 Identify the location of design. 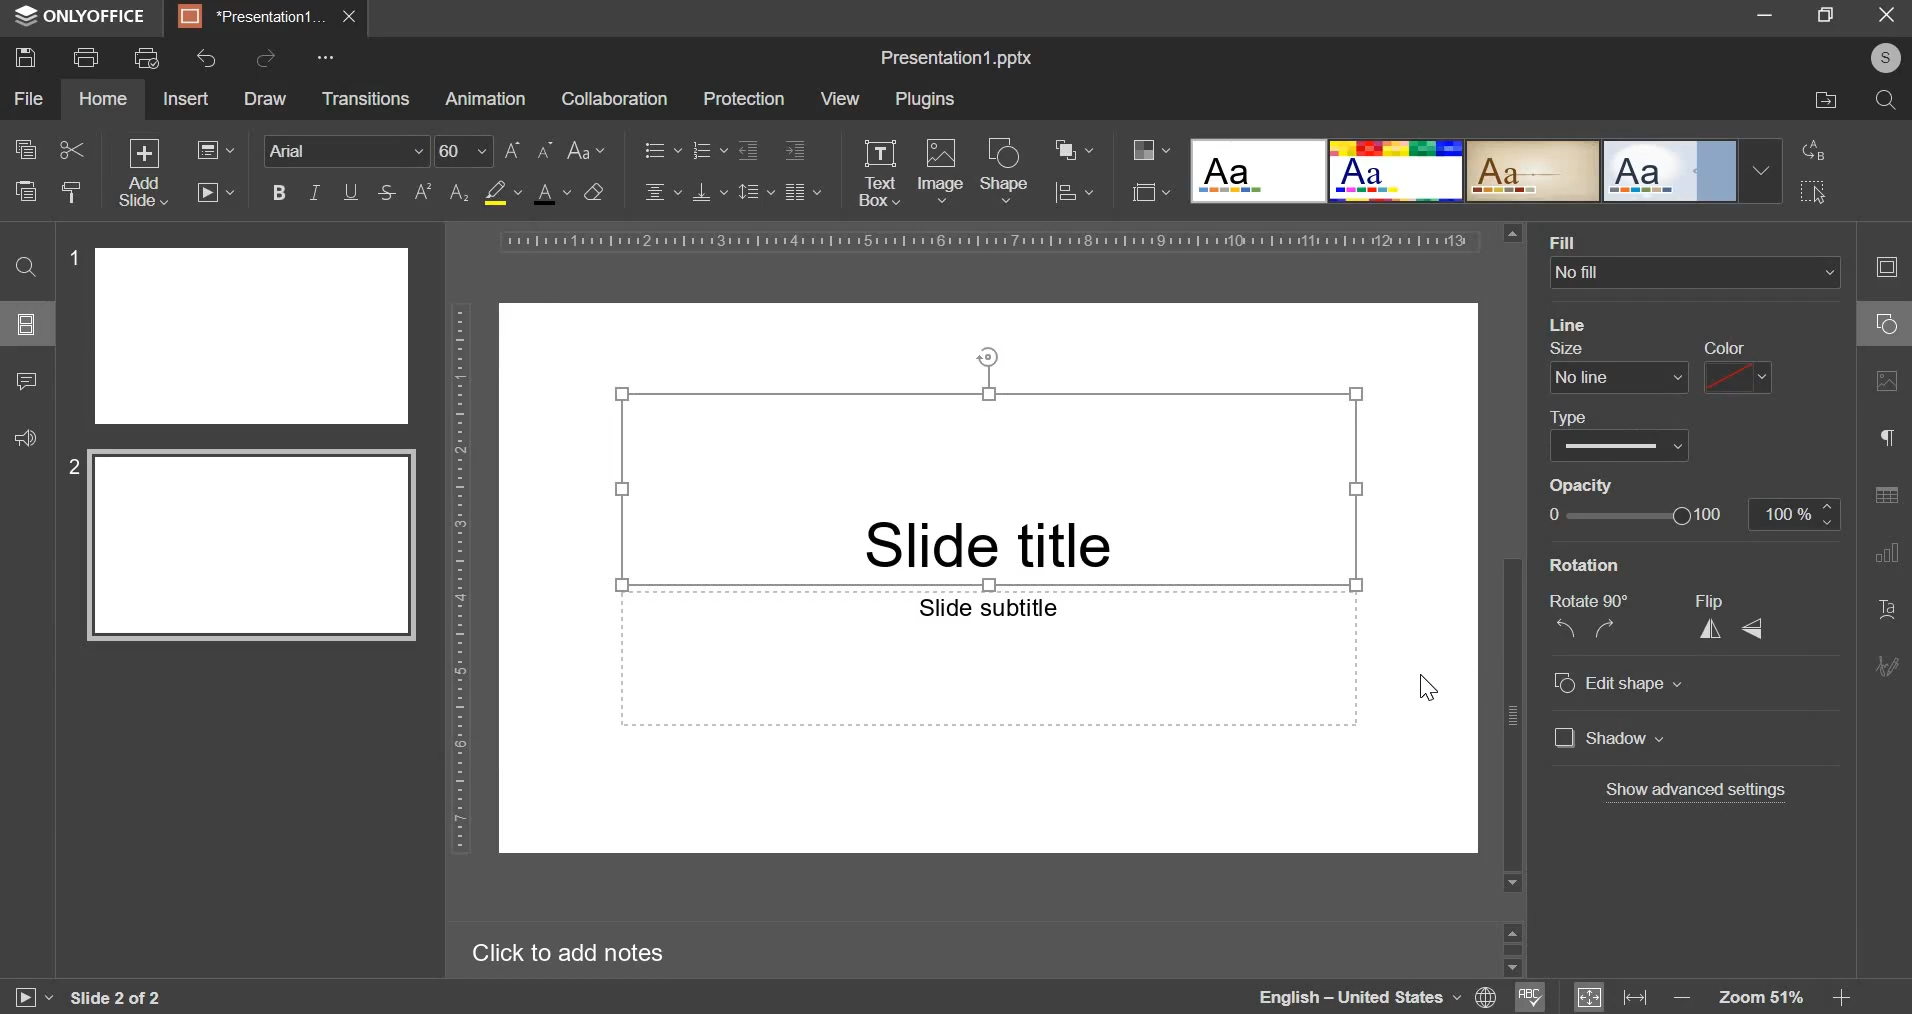
(1486, 170).